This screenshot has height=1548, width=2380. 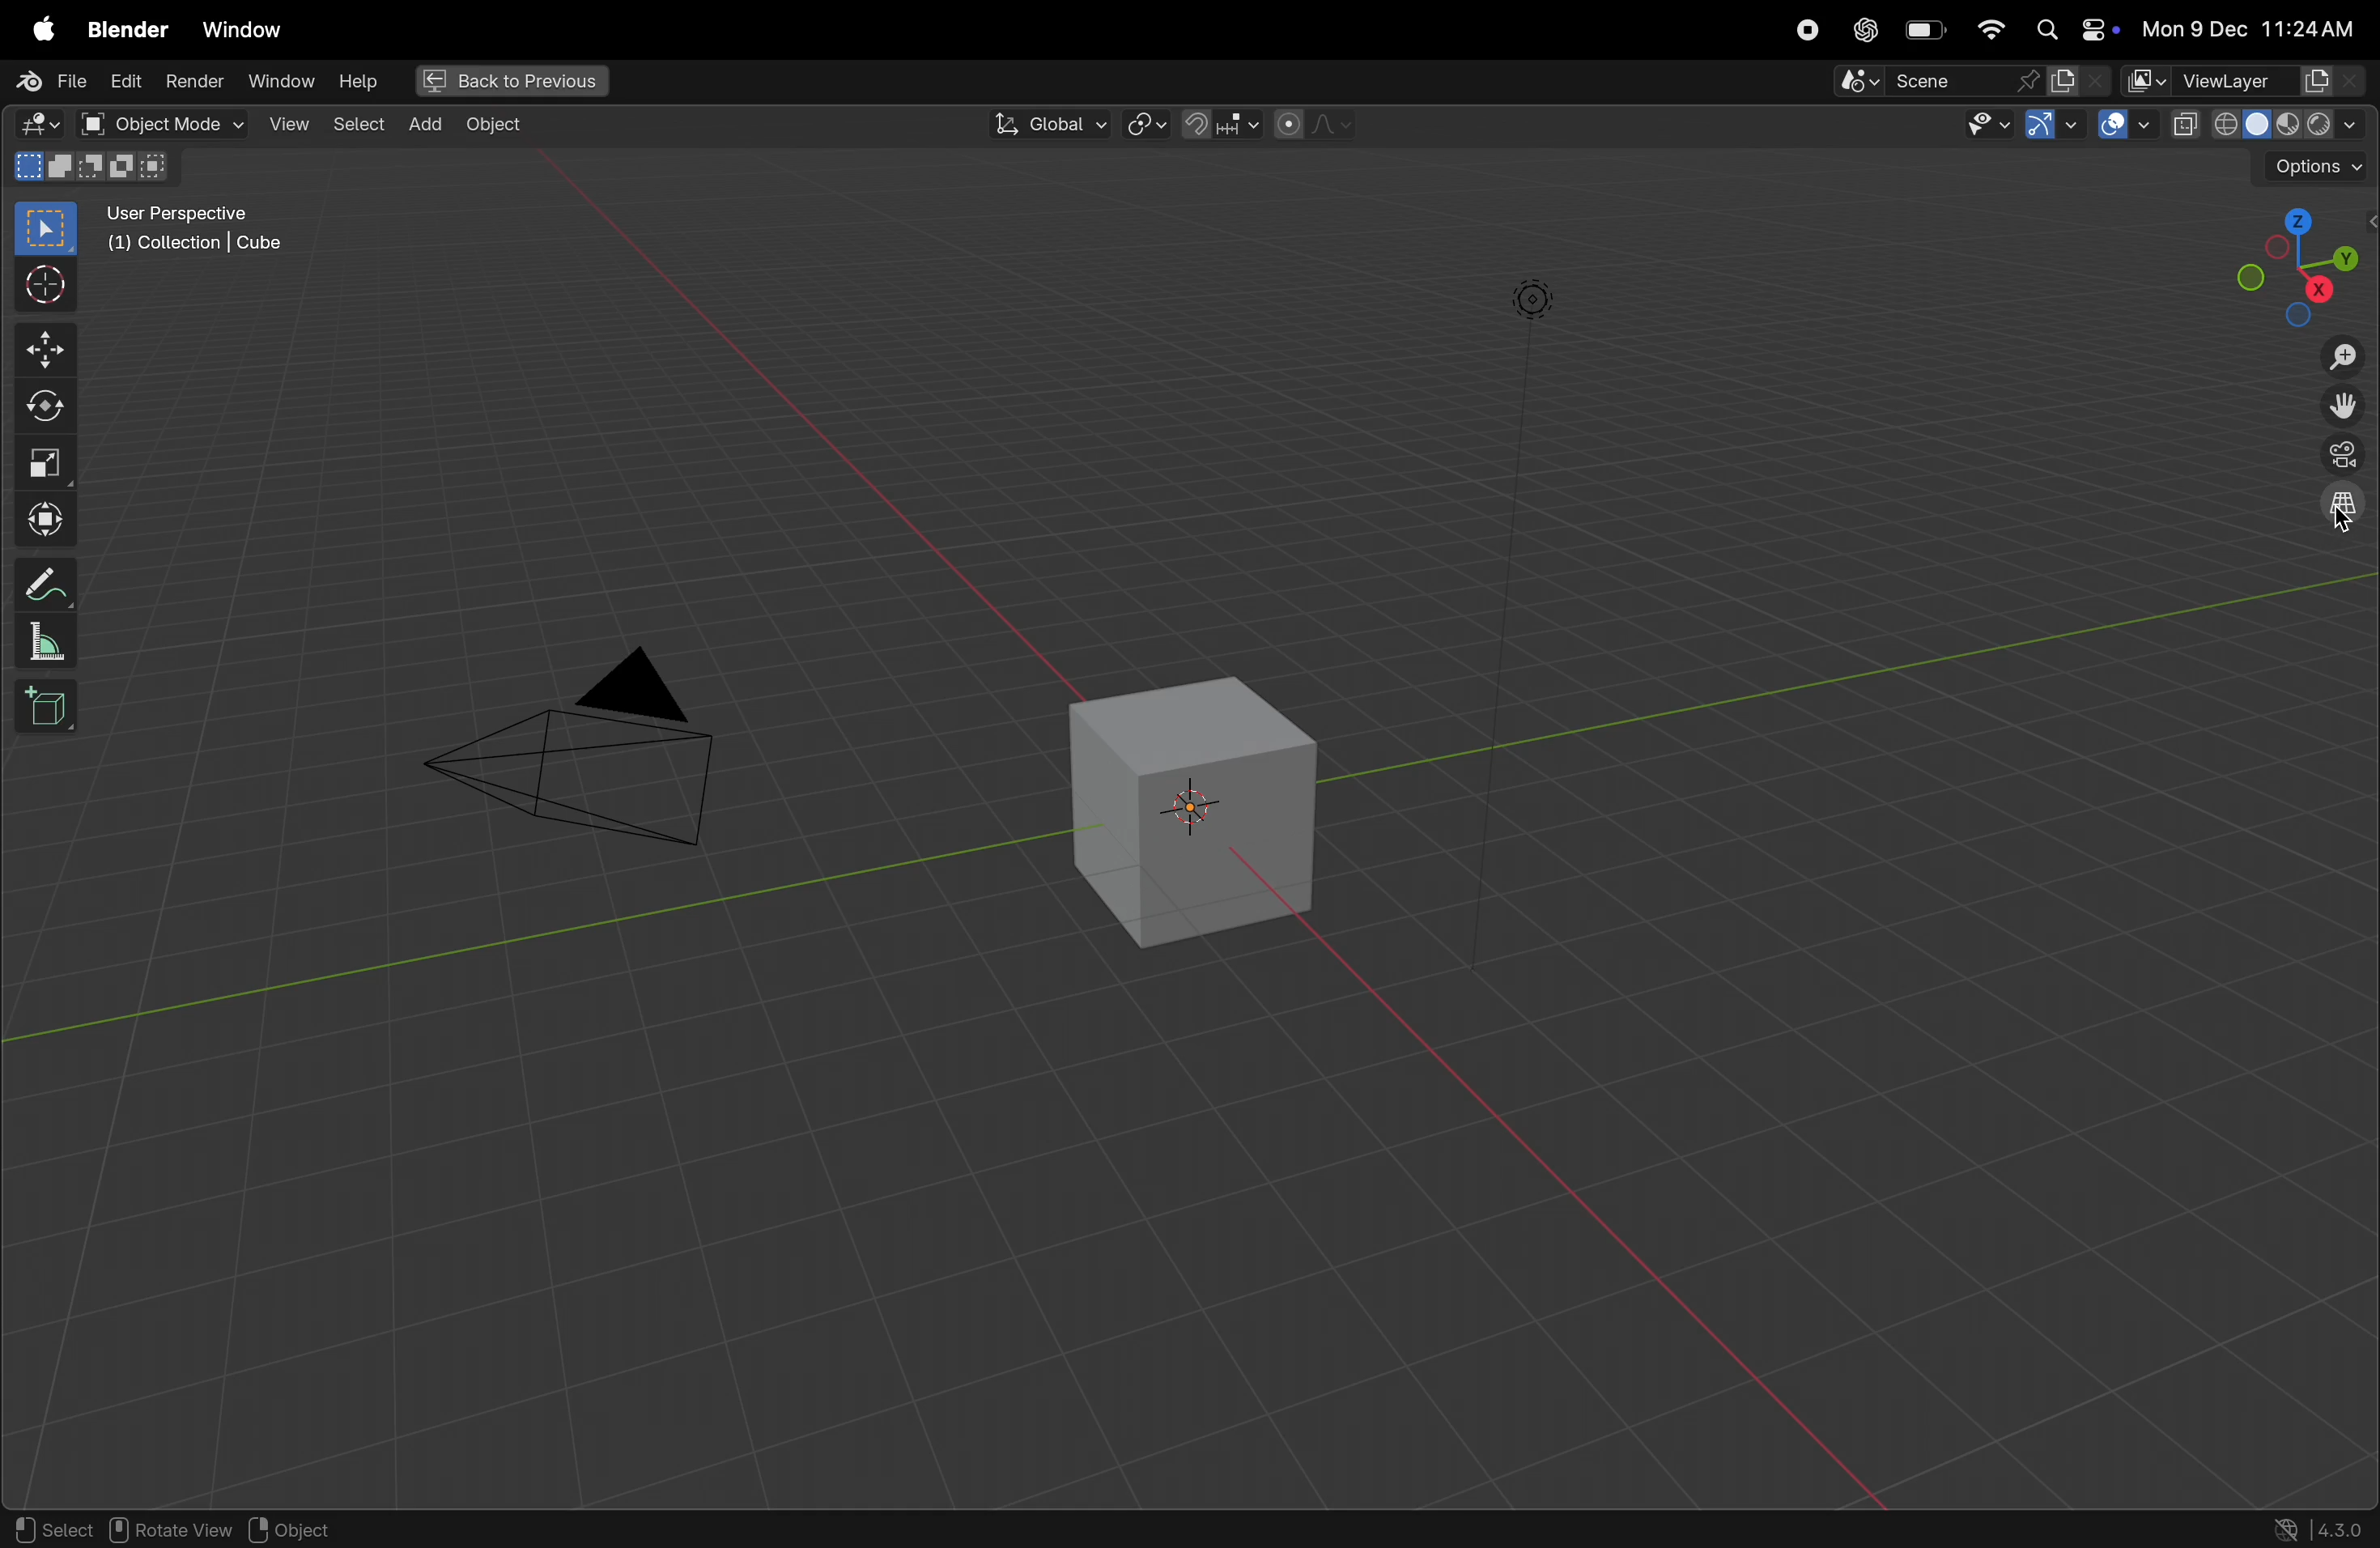 I want to click on select, so click(x=358, y=127).